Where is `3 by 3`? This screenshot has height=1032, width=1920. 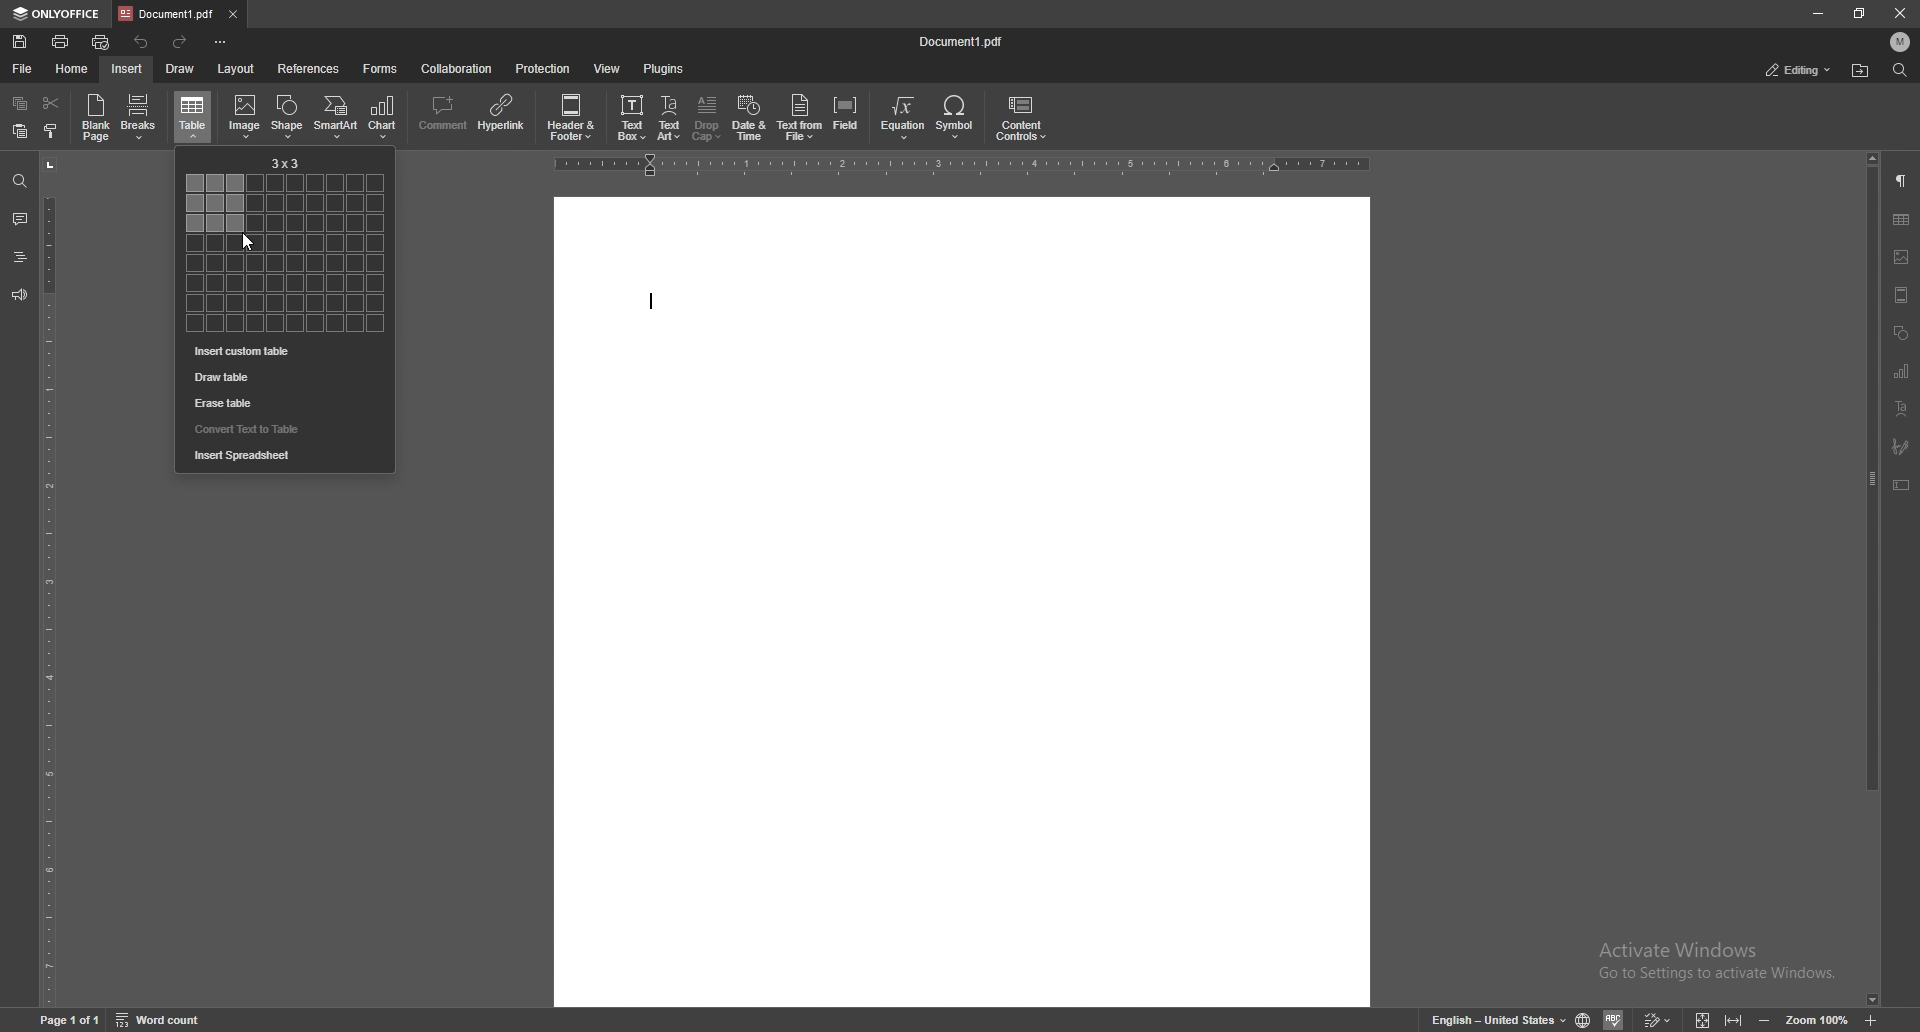
3 by 3 is located at coordinates (287, 163).